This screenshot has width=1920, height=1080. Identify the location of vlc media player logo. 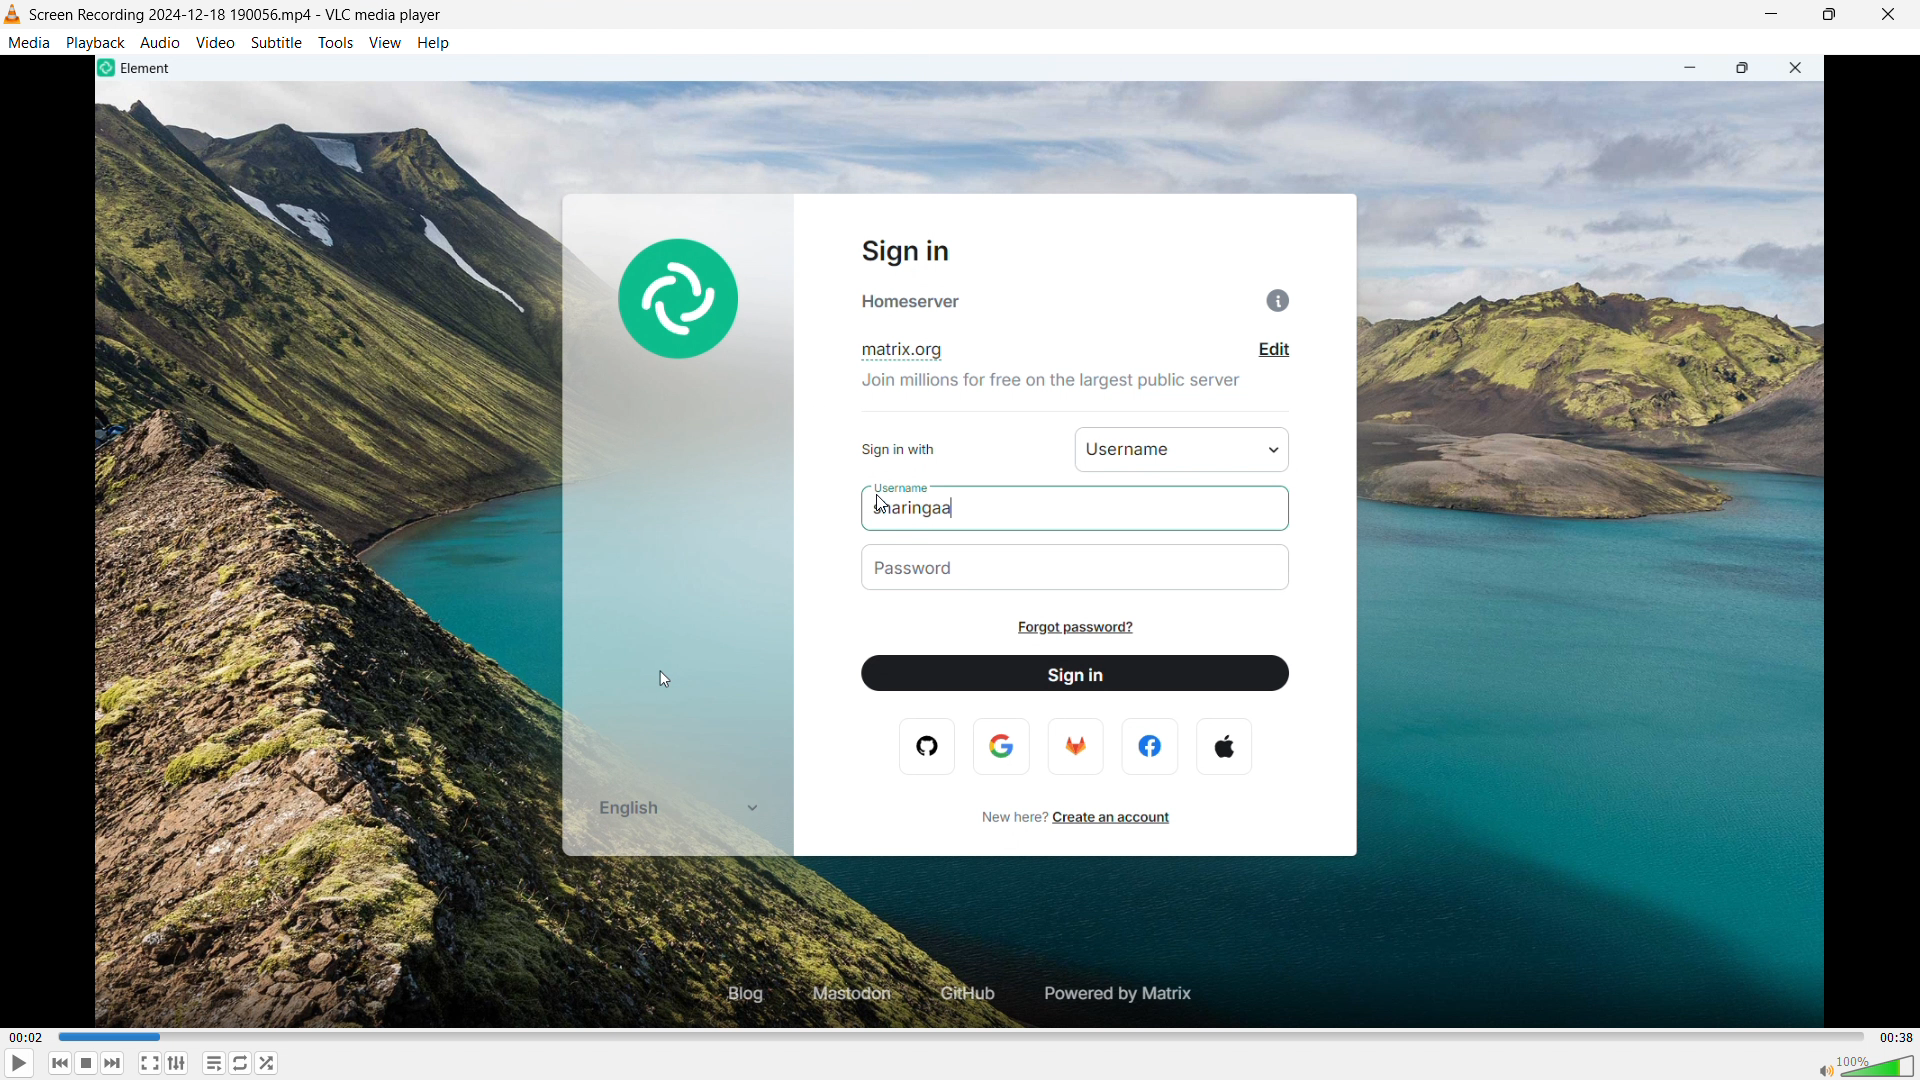
(13, 15).